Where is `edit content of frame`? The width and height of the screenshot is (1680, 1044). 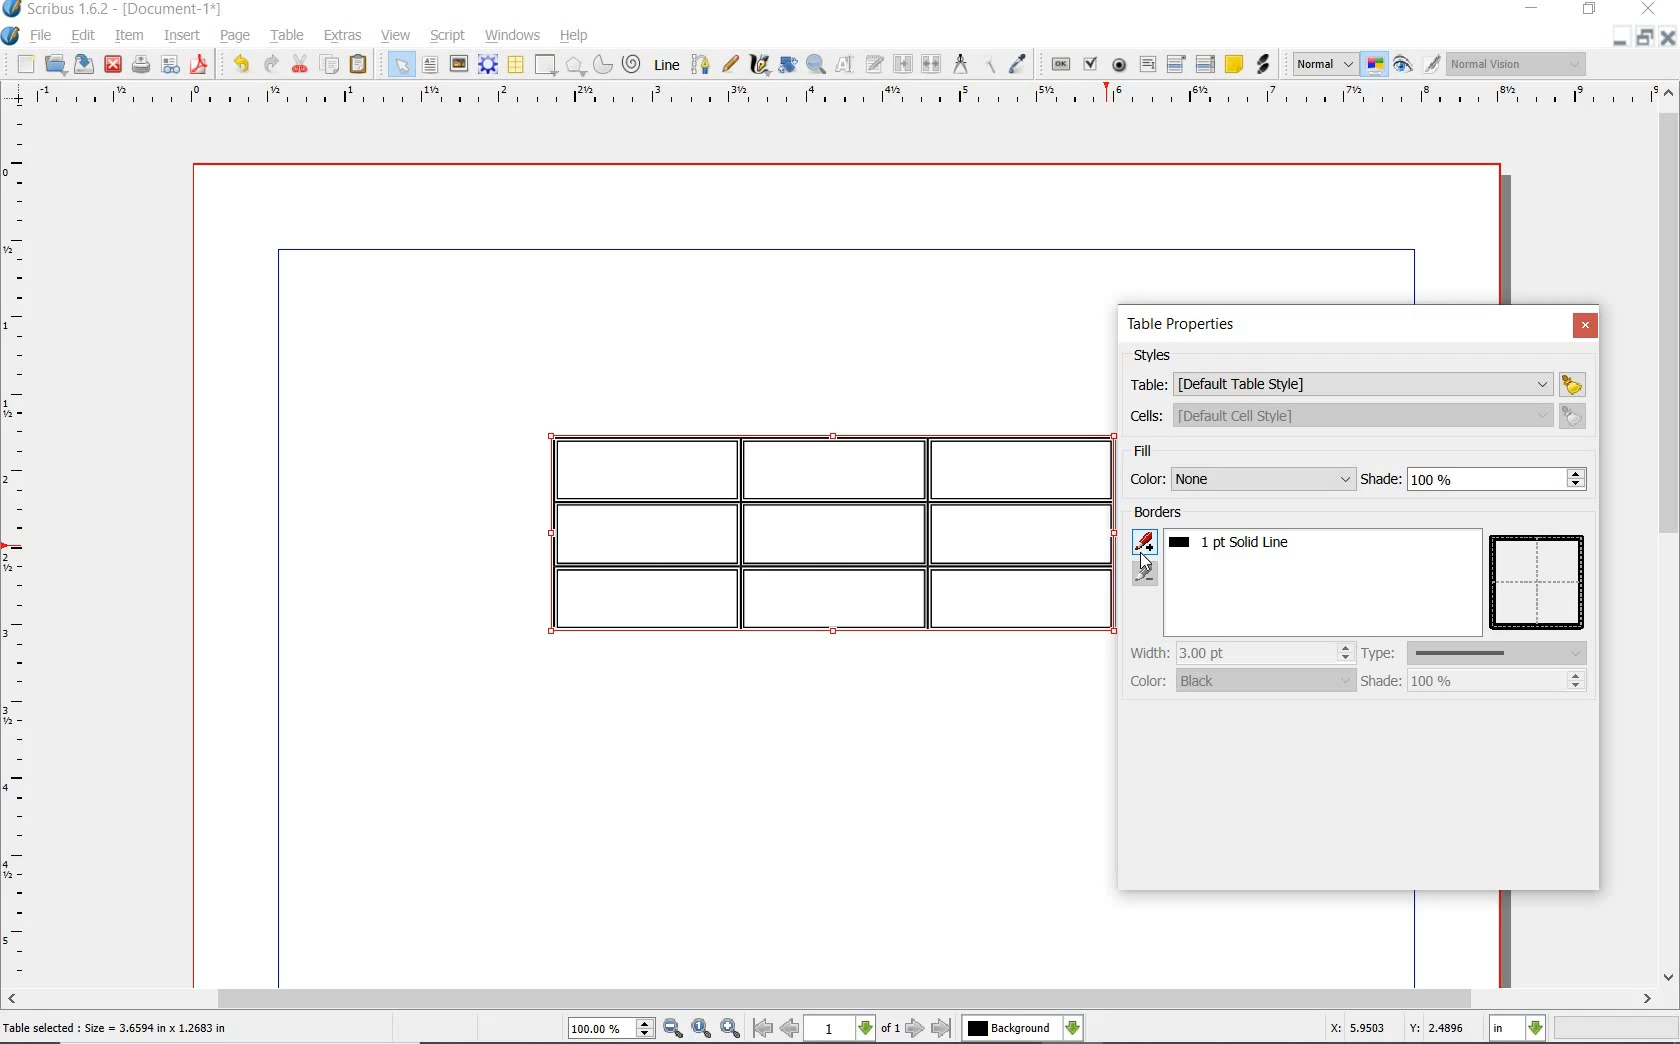 edit content of frame is located at coordinates (845, 65).